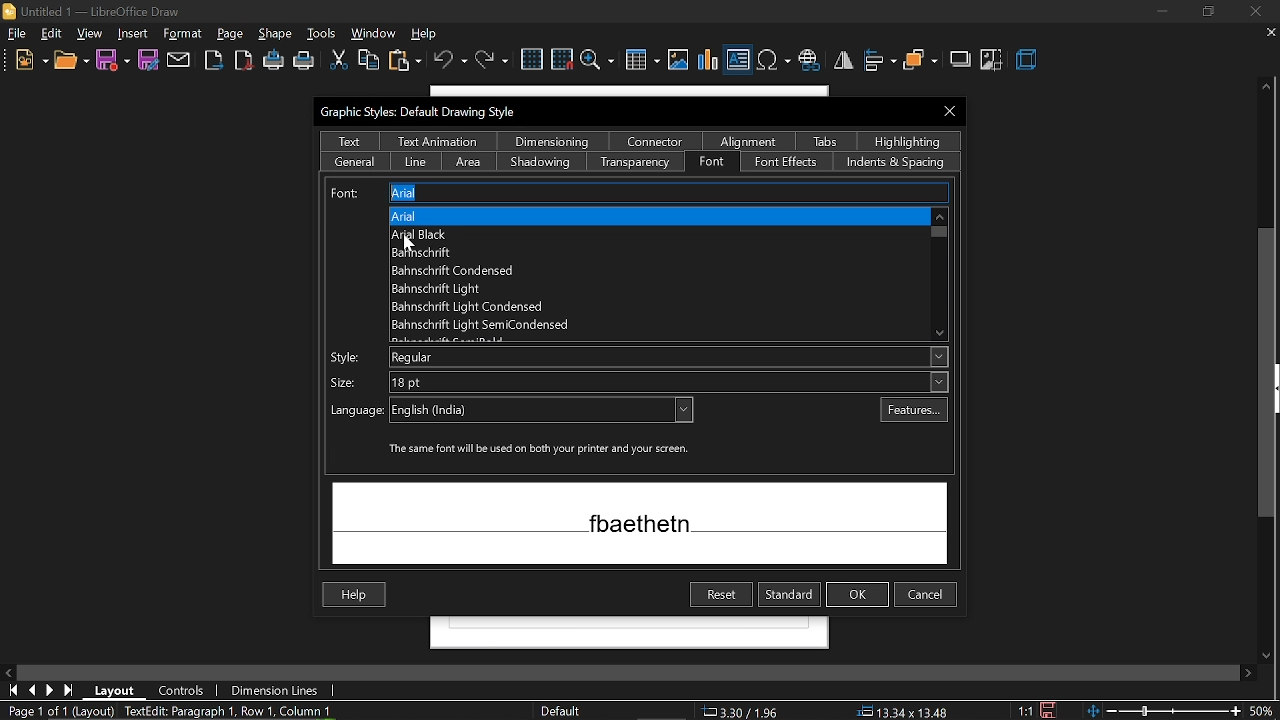  What do you see at coordinates (146, 59) in the screenshot?
I see `save as` at bounding box center [146, 59].